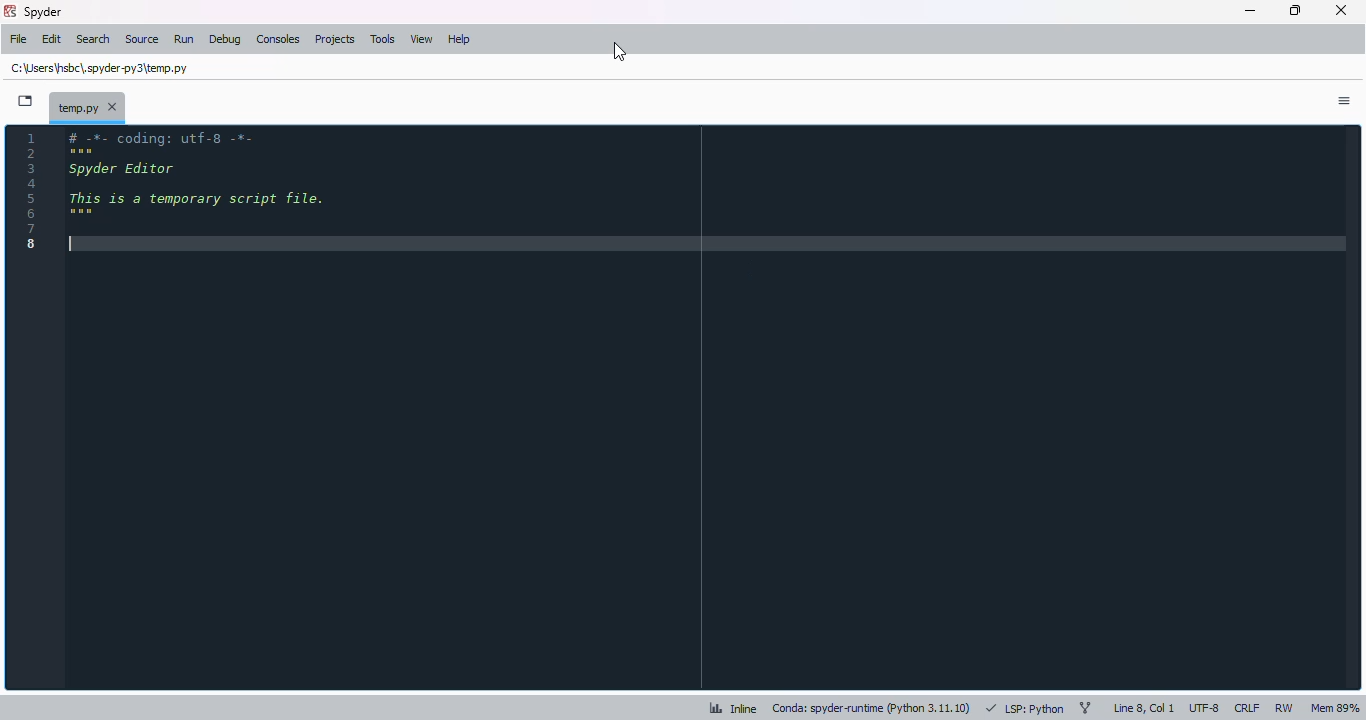 This screenshot has height=720, width=1366. What do you see at coordinates (704, 408) in the screenshot?
I see `editor` at bounding box center [704, 408].